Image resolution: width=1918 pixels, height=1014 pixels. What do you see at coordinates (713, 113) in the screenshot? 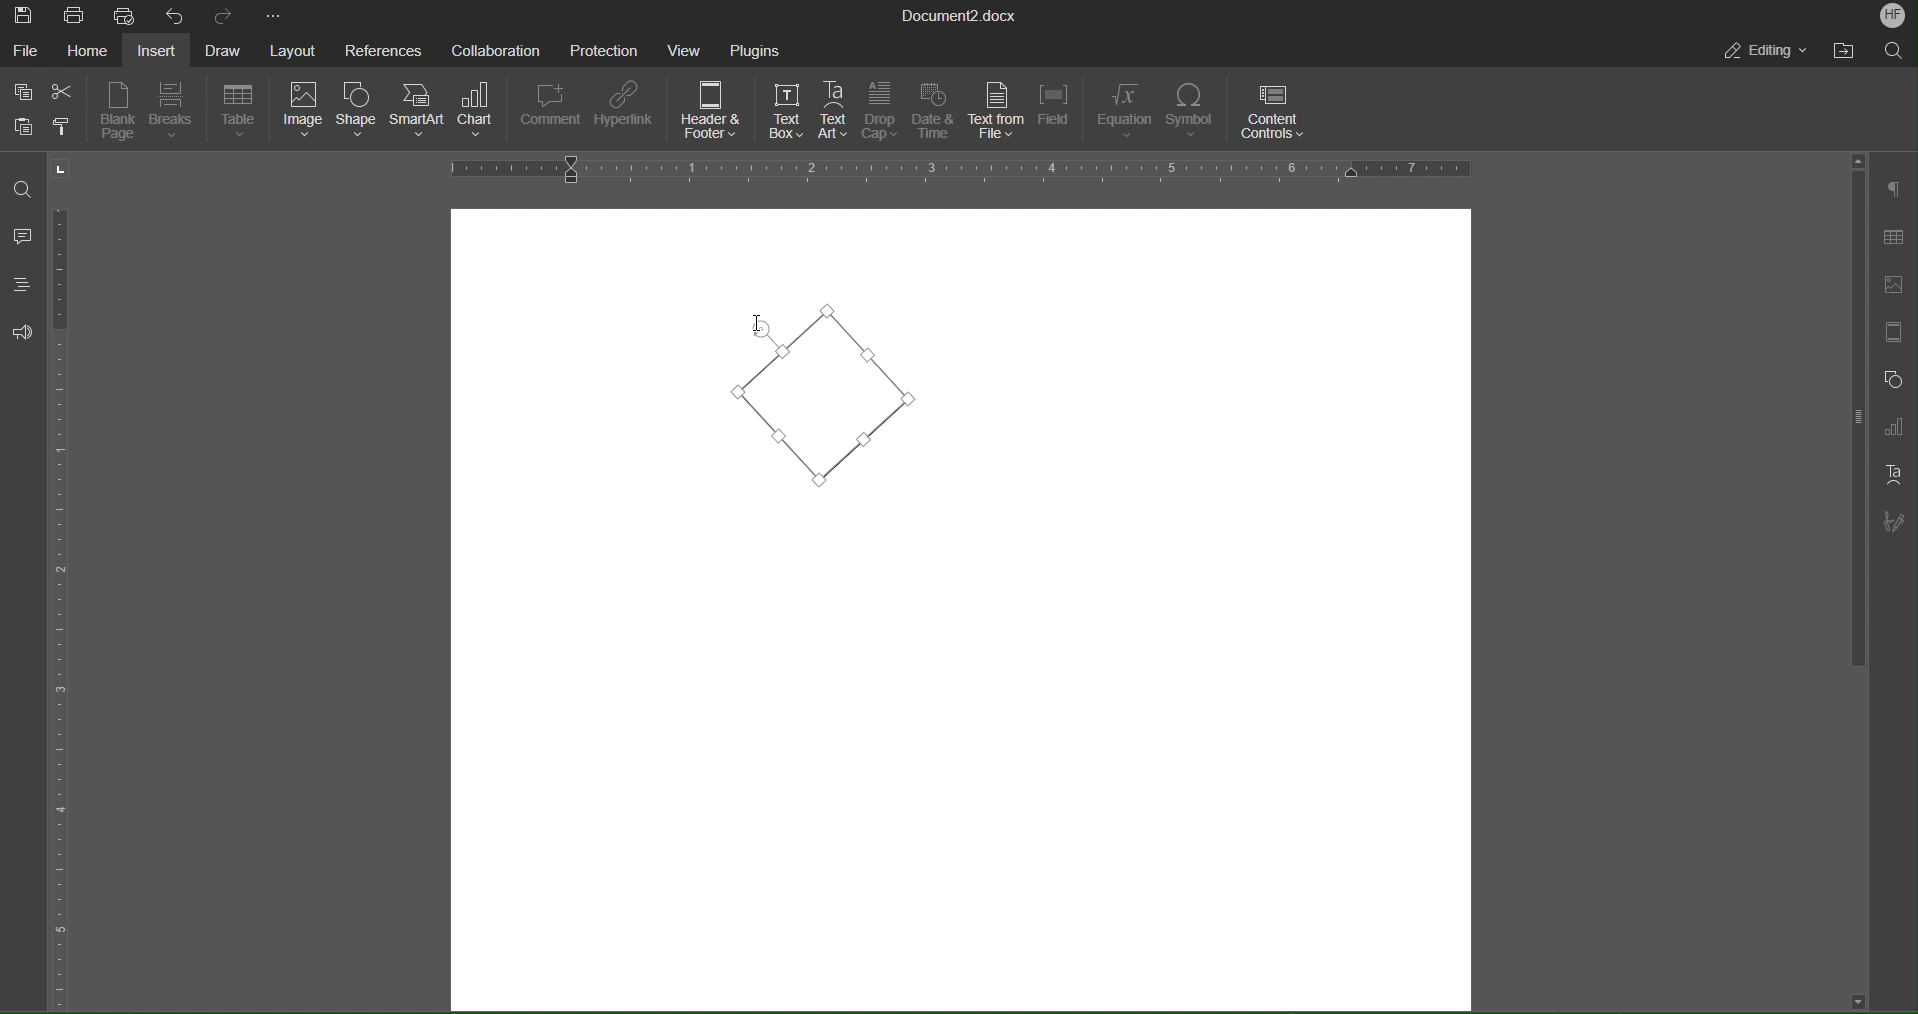
I see `Header & Footer` at bounding box center [713, 113].